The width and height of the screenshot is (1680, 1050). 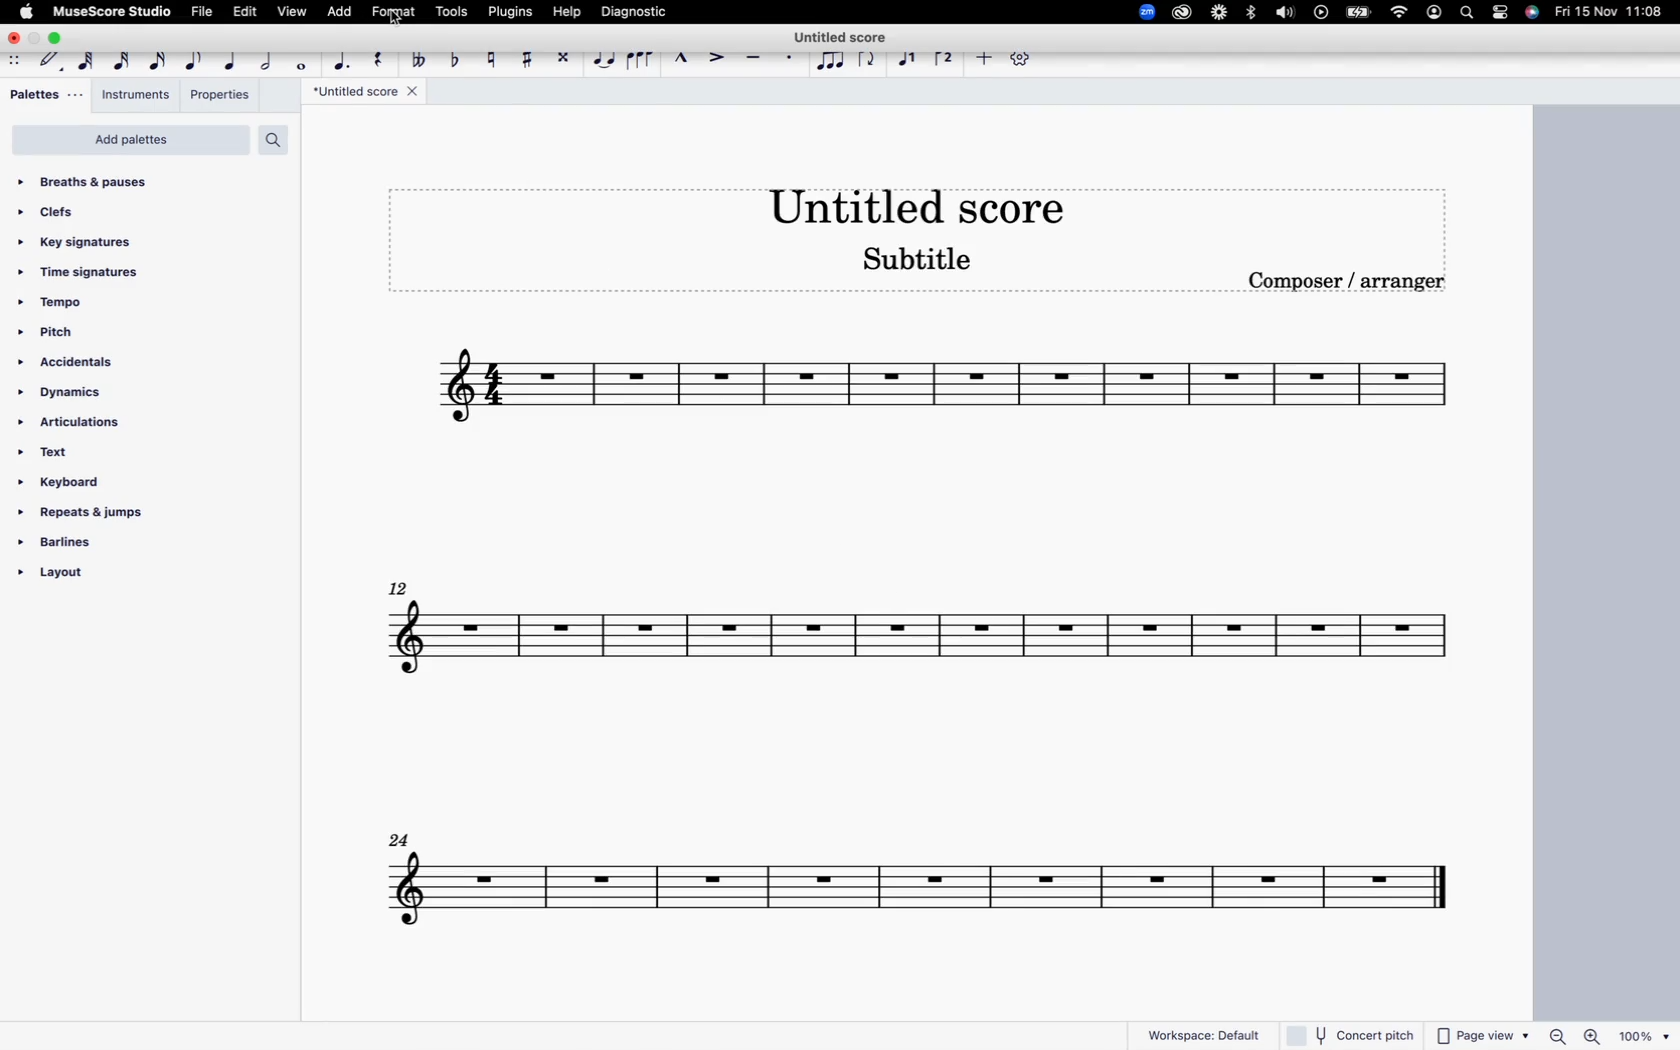 I want to click on more, so click(x=985, y=62).